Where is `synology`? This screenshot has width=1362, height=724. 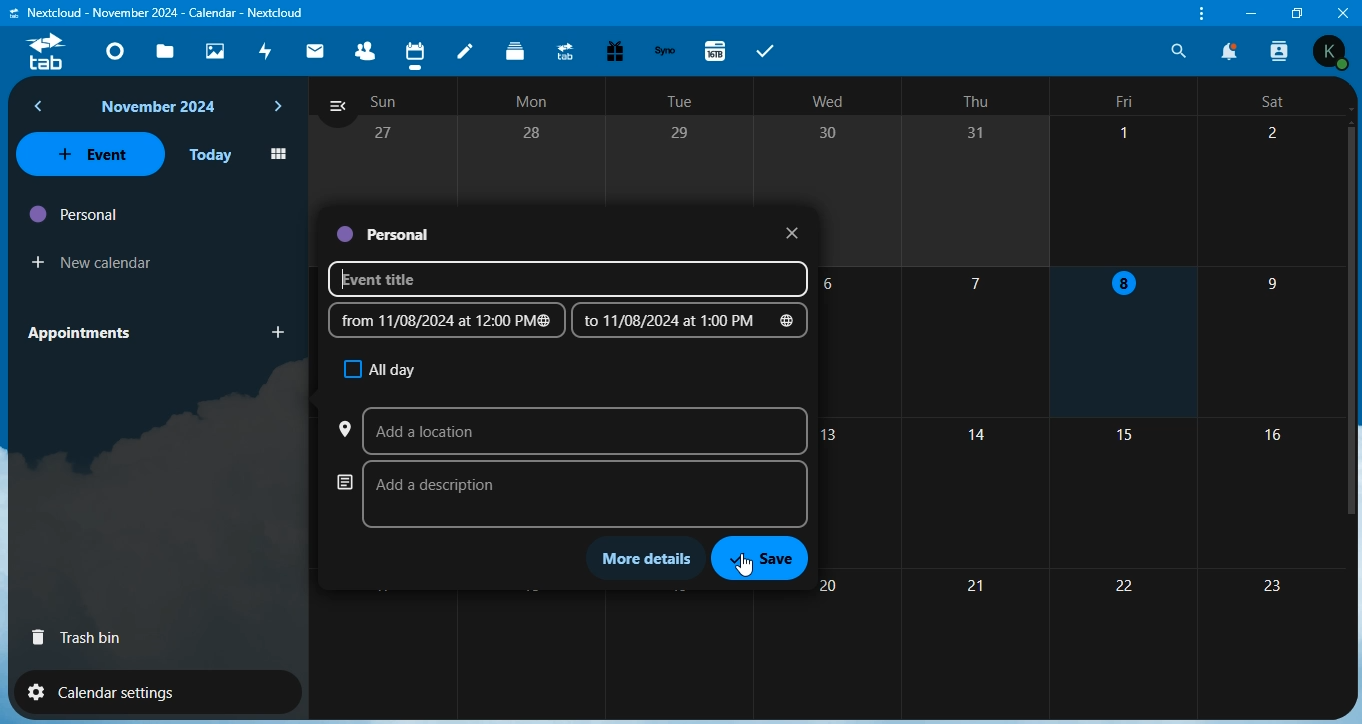
synology is located at coordinates (664, 51).